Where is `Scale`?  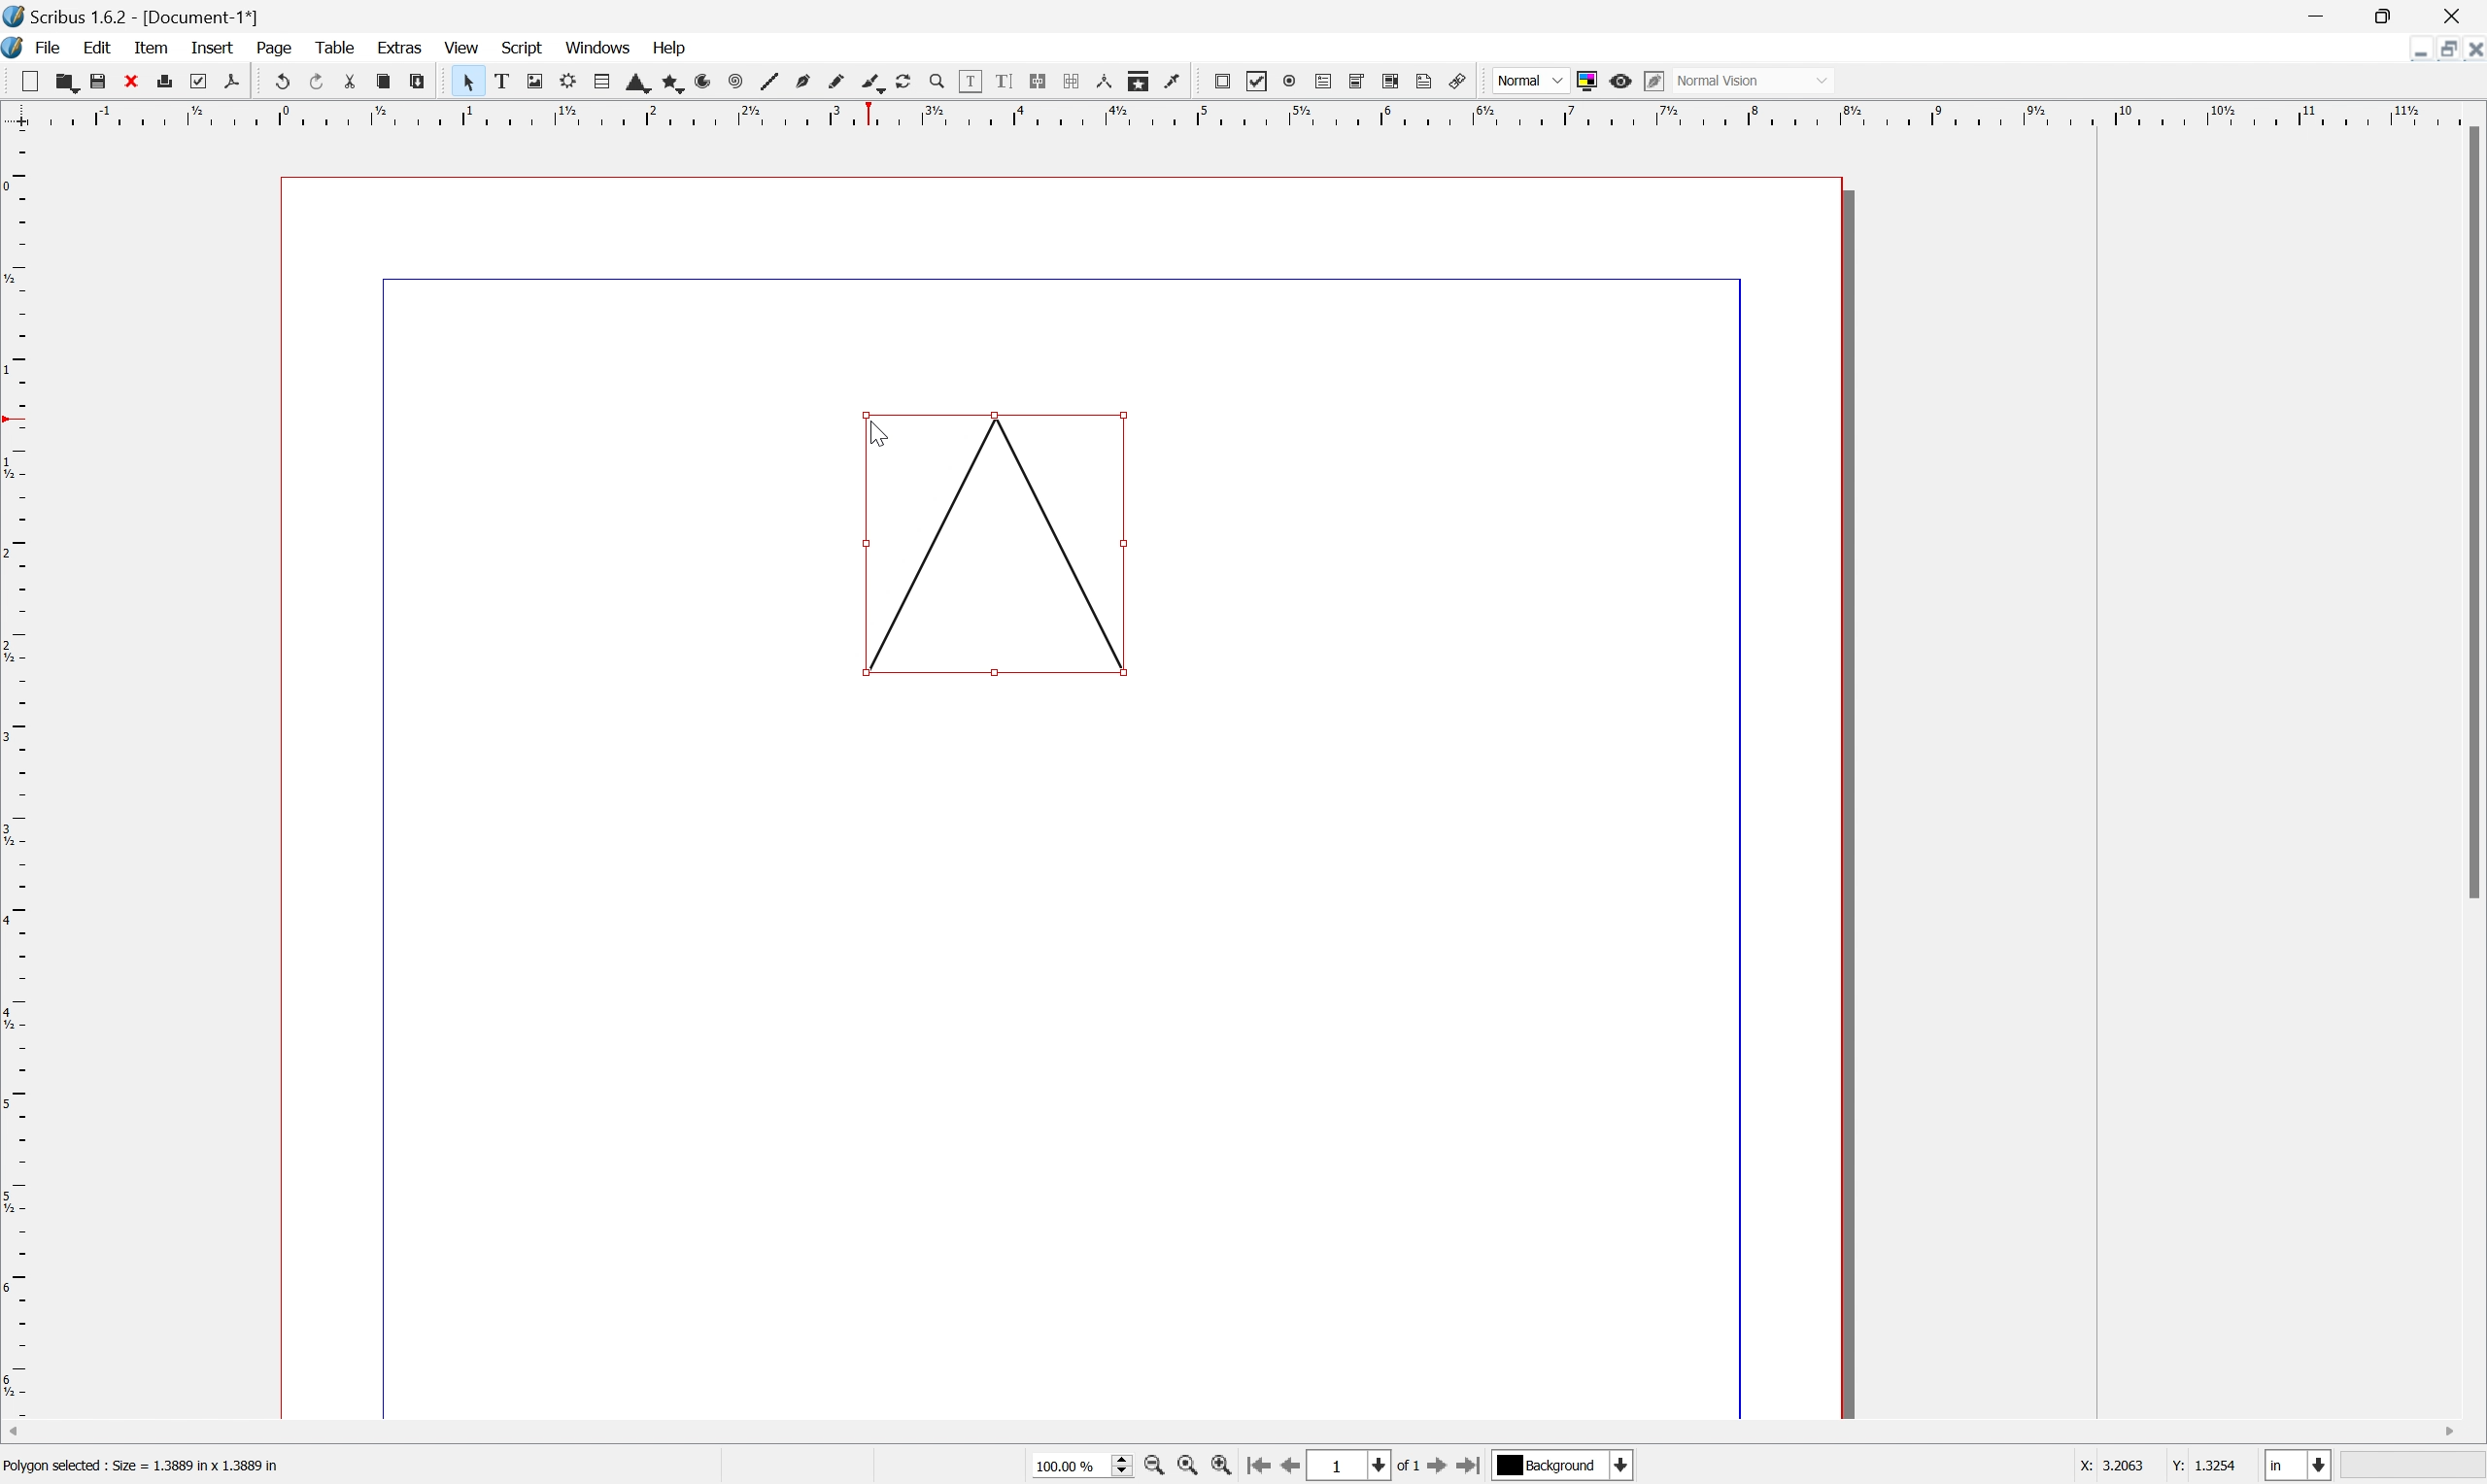
Scale is located at coordinates (1241, 111).